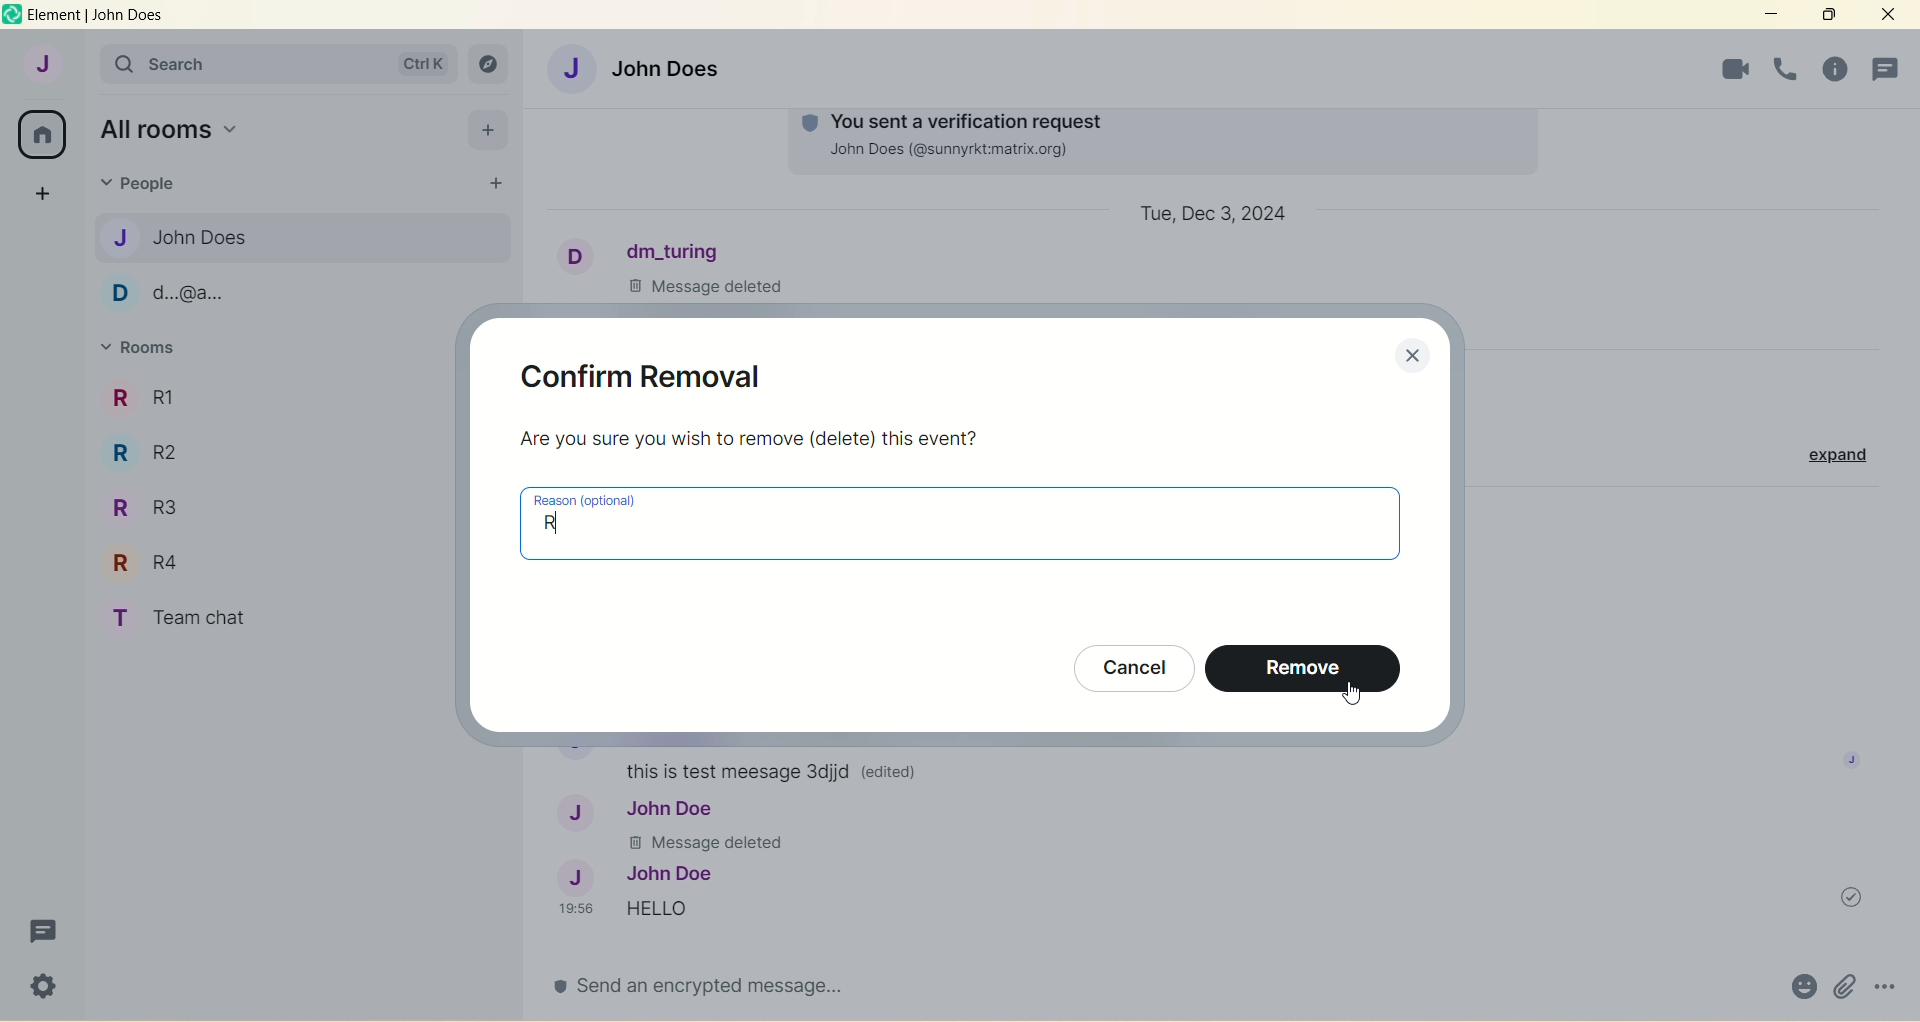 This screenshot has height=1022, width=1920. I want to click on this is test message Sdjjd (edited), so click(782, 770).